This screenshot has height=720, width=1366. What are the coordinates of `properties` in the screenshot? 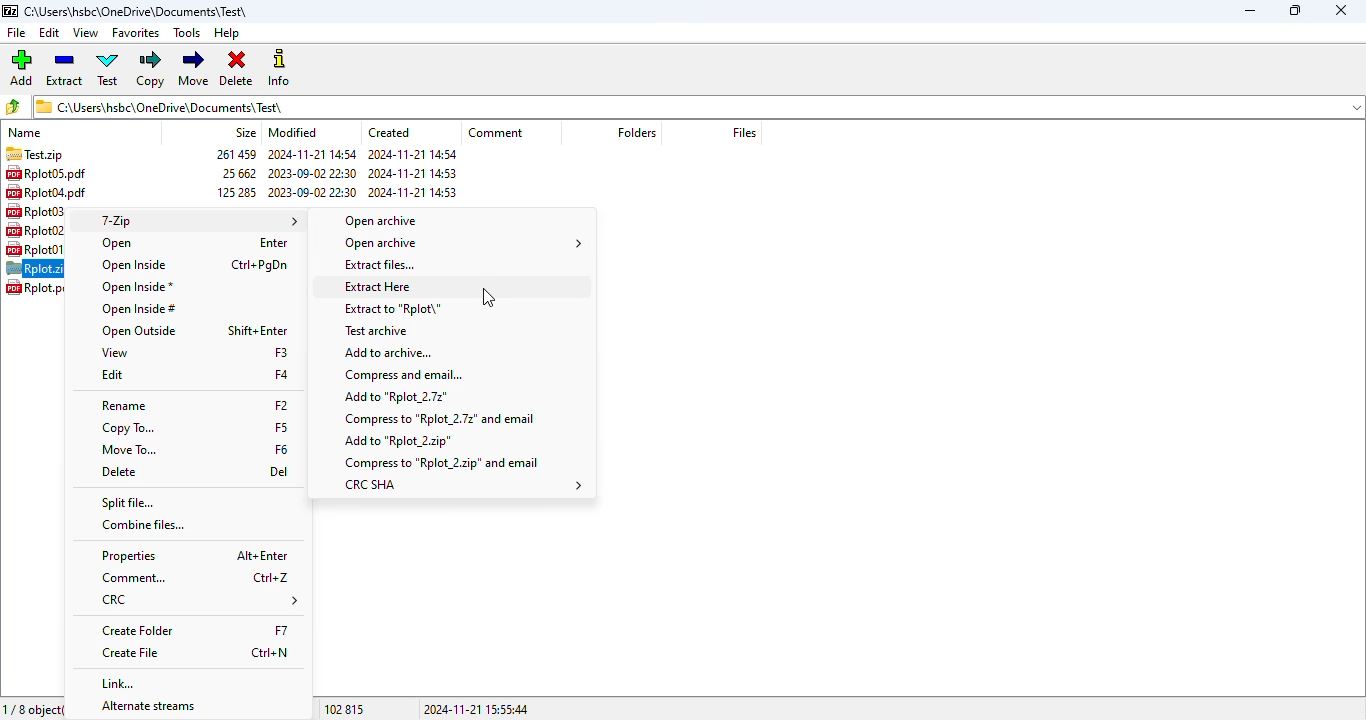 It's located at (128, 556).